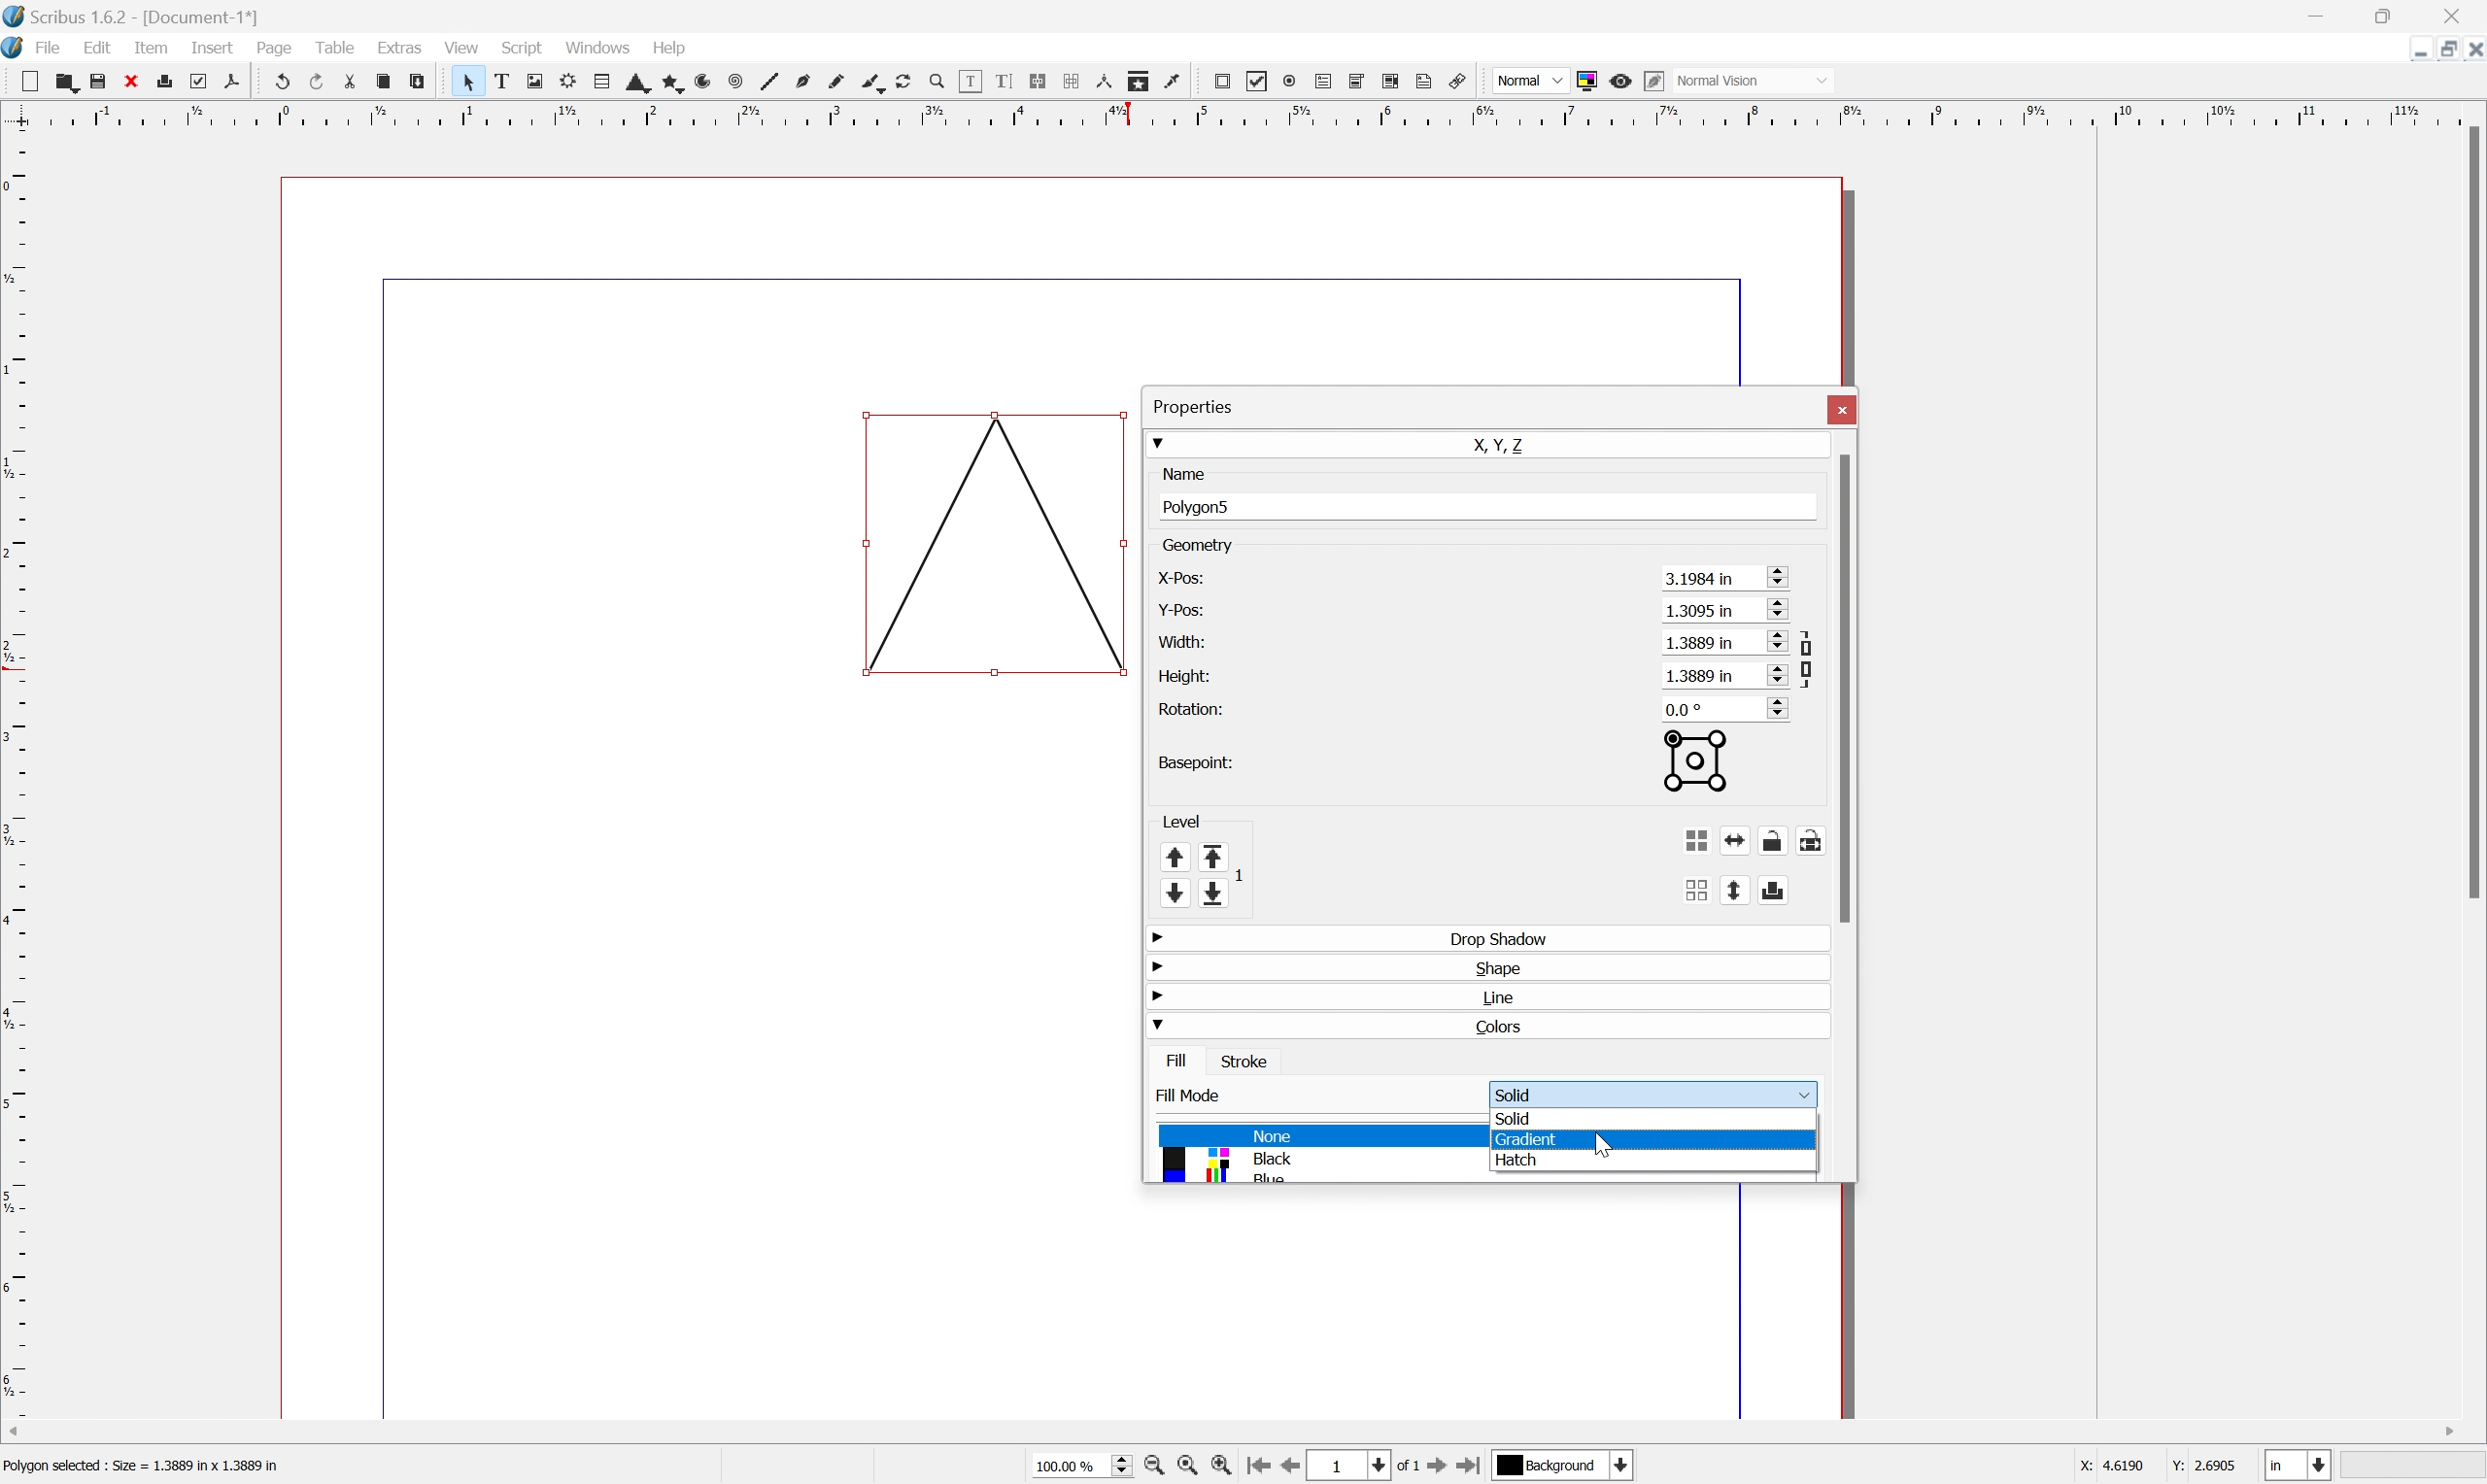 The width and height of the screenshot is (2487, 1484). Describe the element at coordinates (1155, 997) in the screenshot. I see `Drop Down` at that location.